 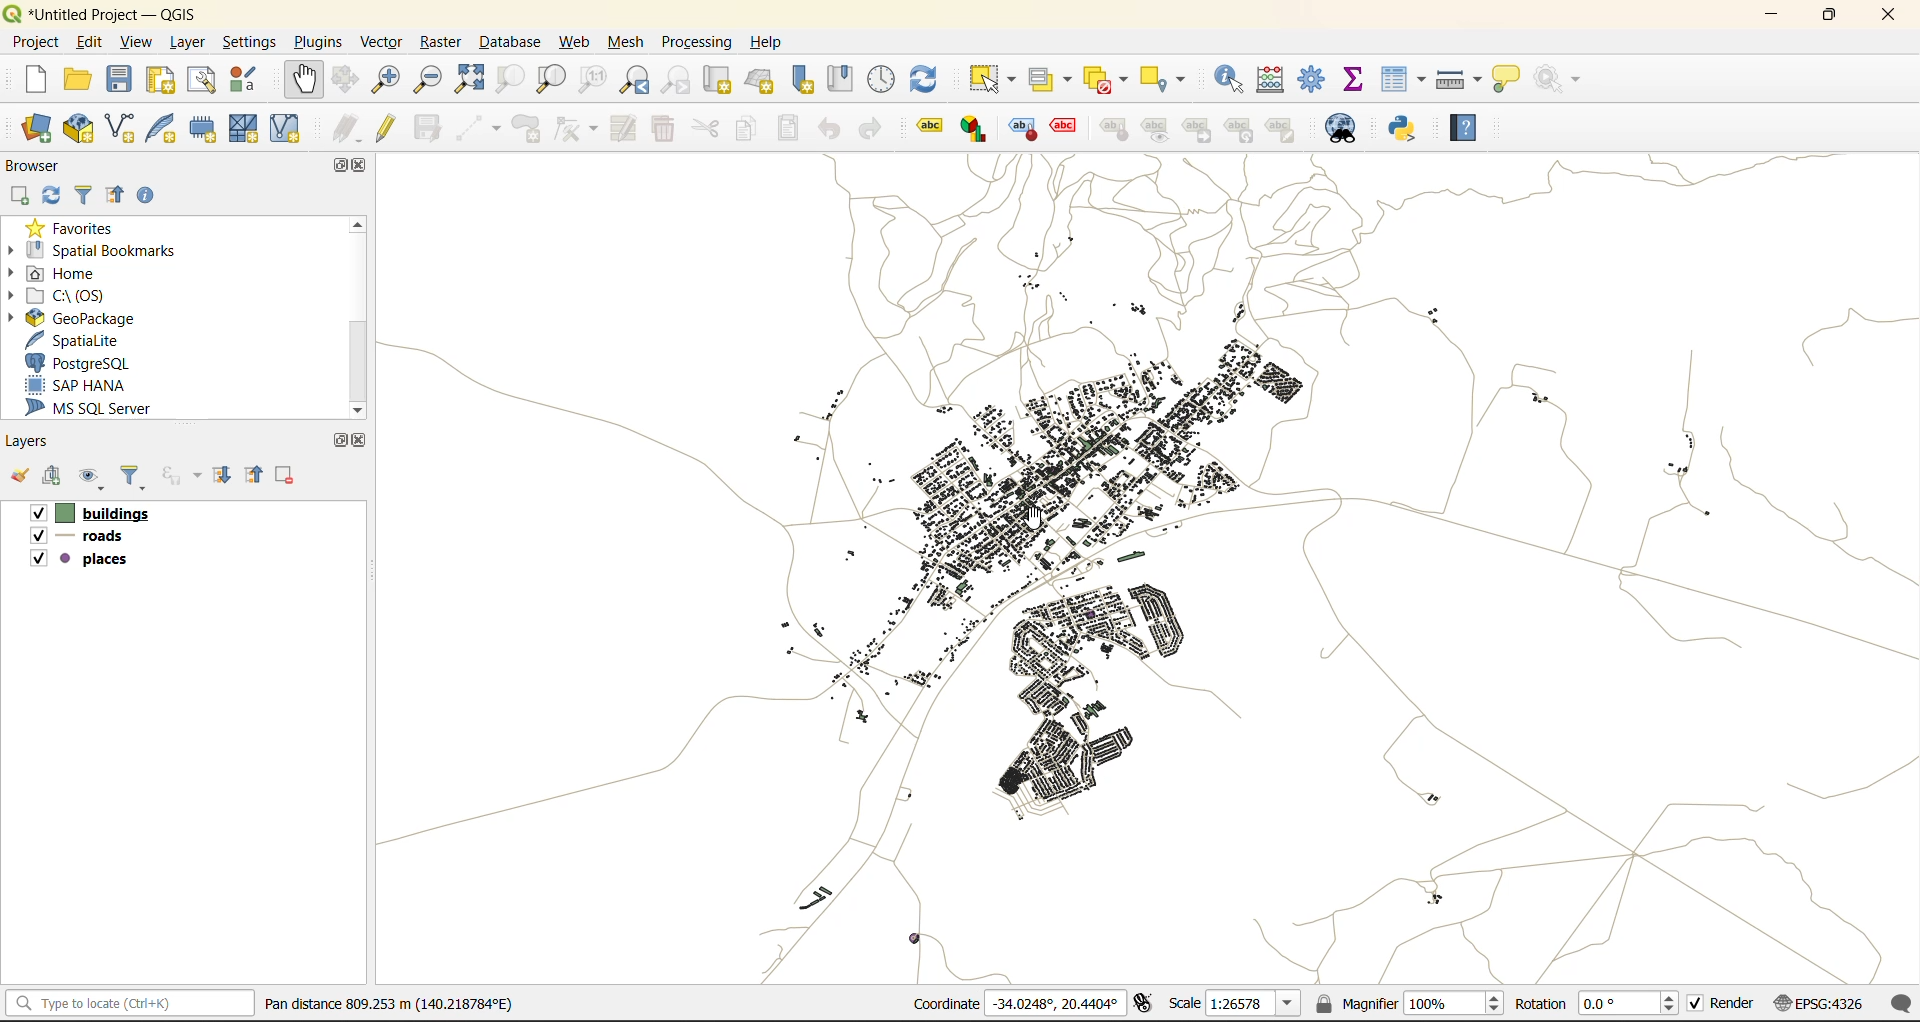 I want to click on open data source manager, so click(x=35, y=126).